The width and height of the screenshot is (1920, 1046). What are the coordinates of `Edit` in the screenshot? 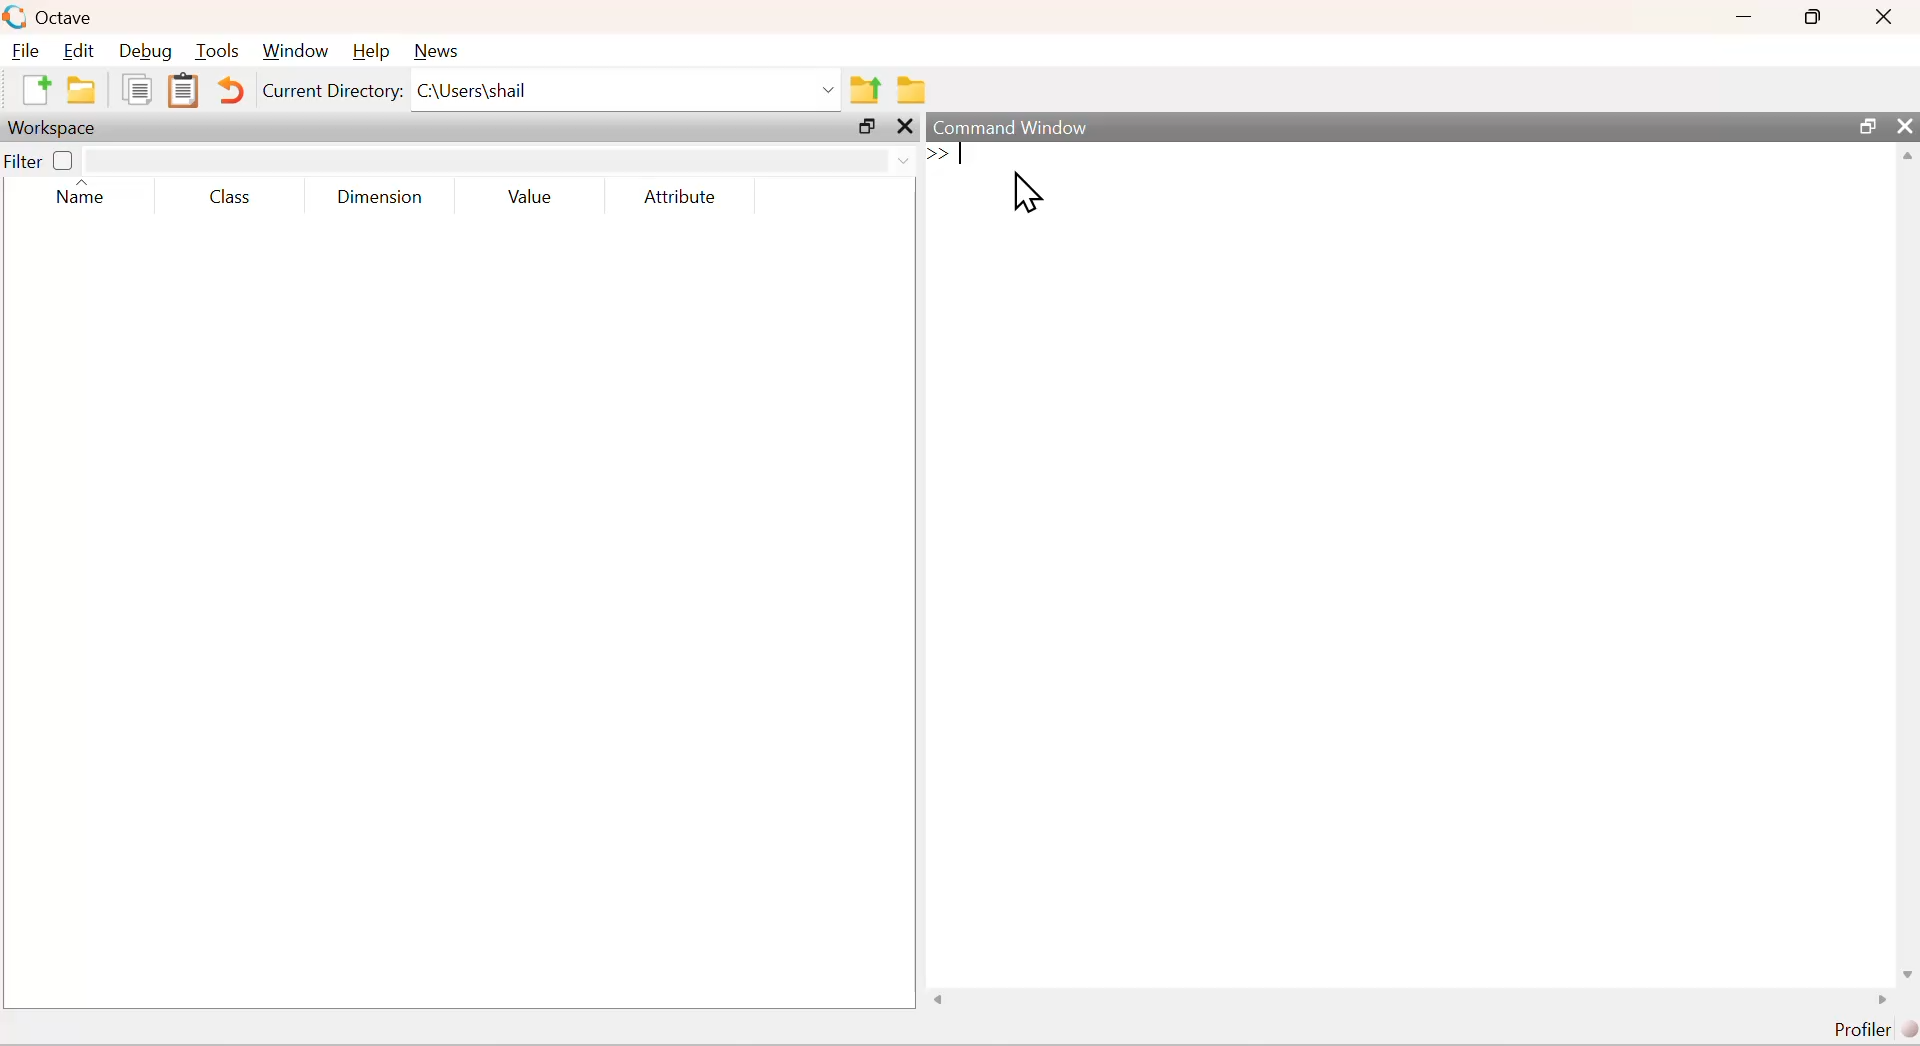 It's located at (82, 53).